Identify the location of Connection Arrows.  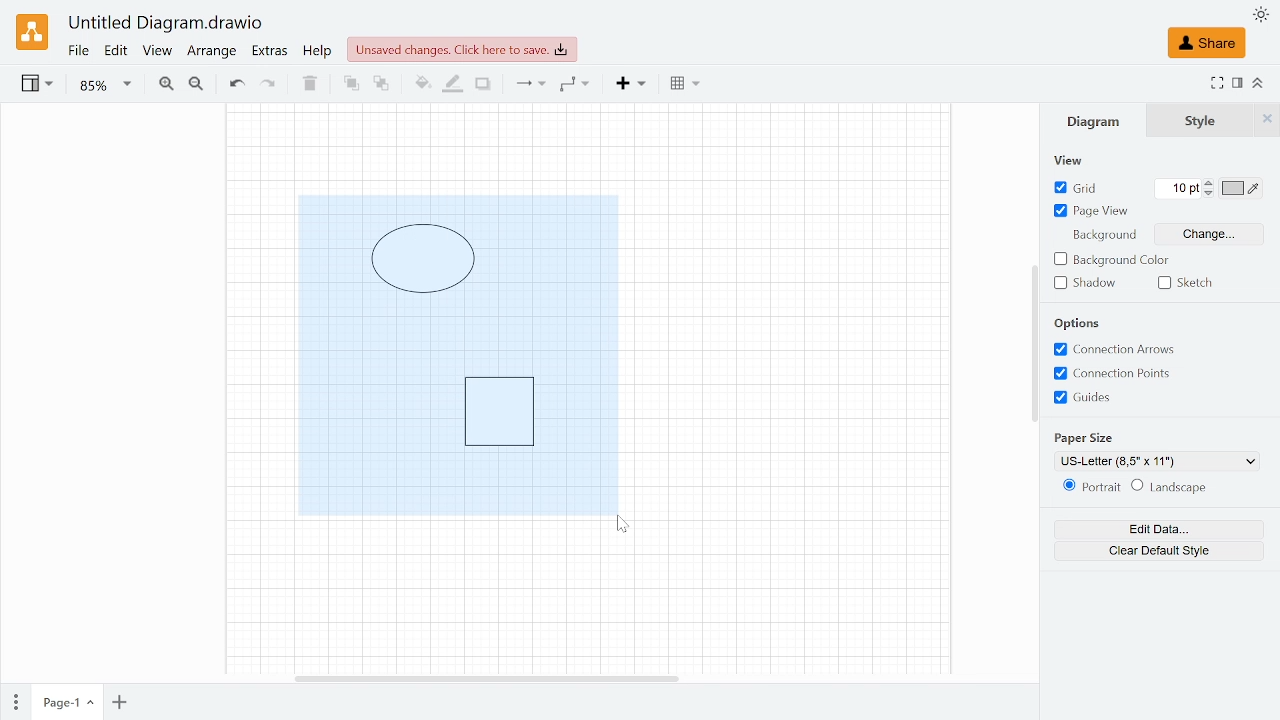
(1116, 349).